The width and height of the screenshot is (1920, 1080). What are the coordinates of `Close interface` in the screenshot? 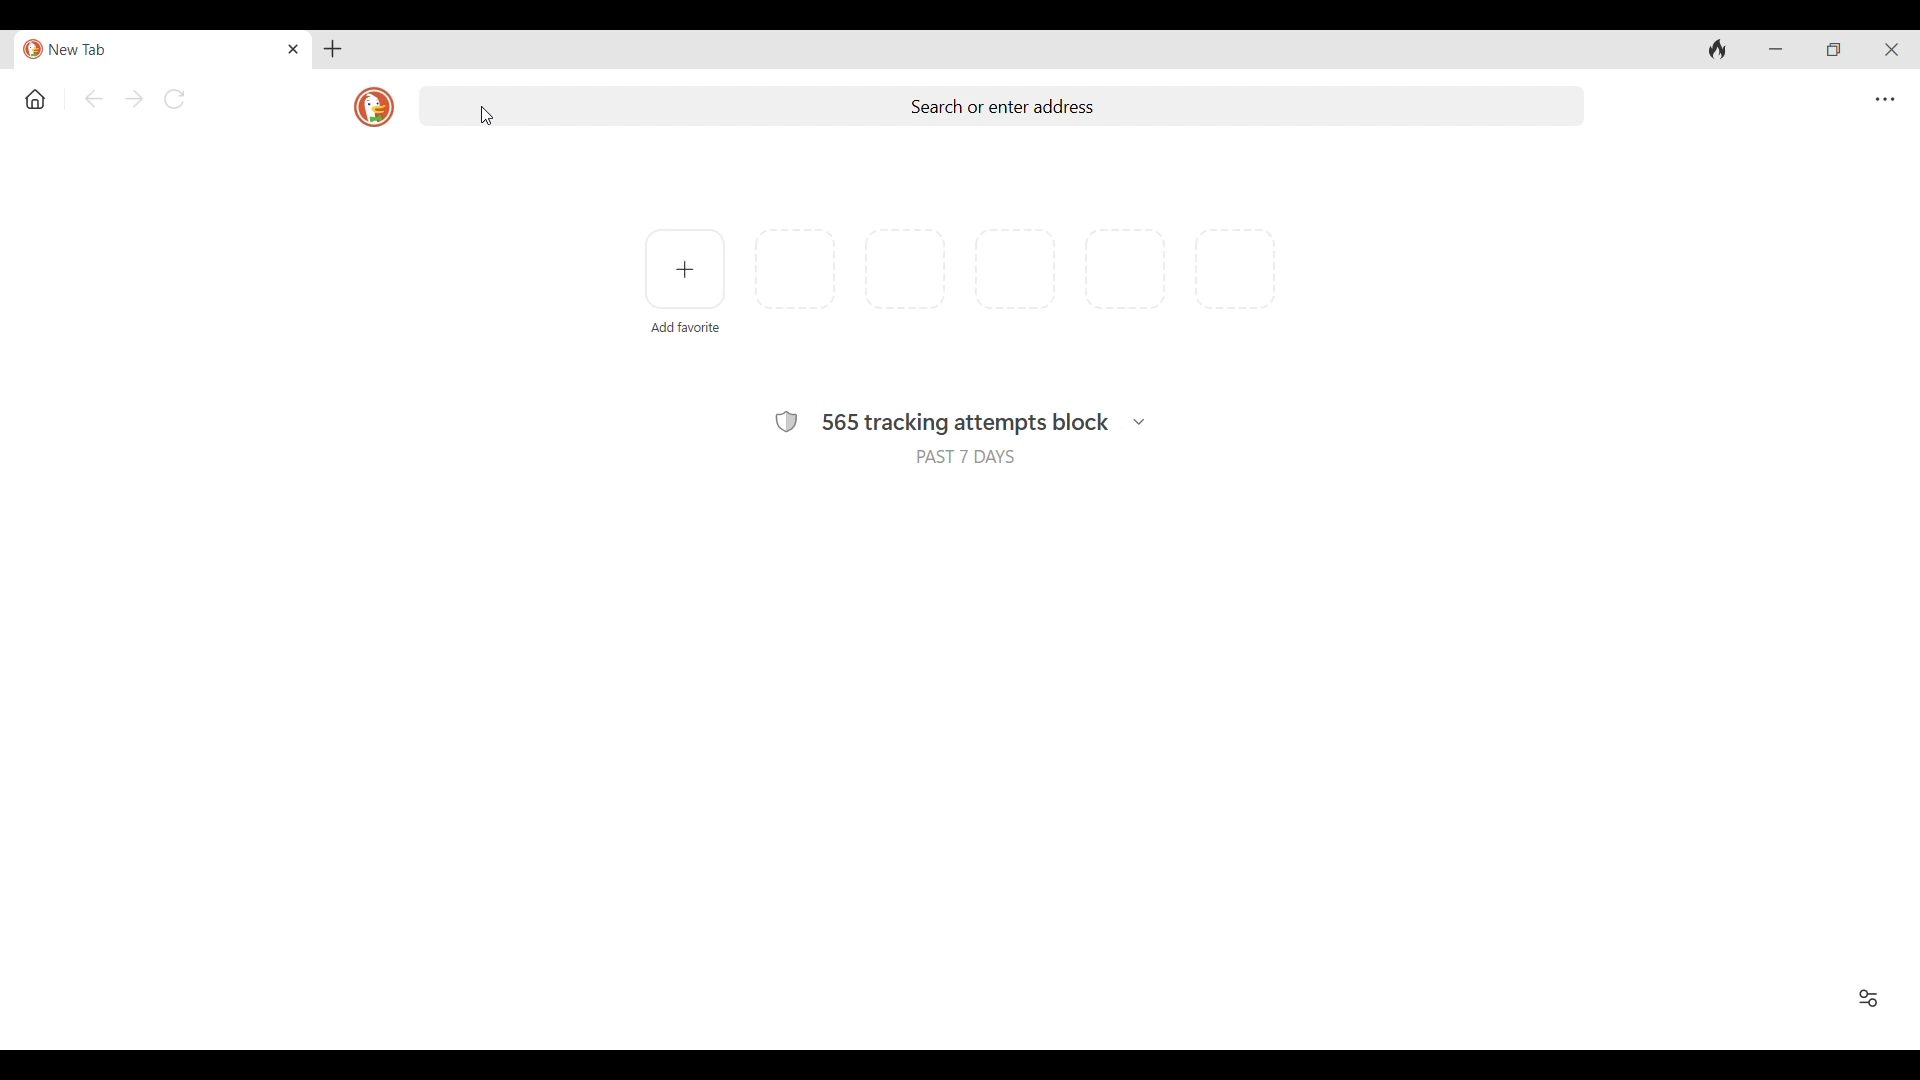 It's located at (1892, 50).